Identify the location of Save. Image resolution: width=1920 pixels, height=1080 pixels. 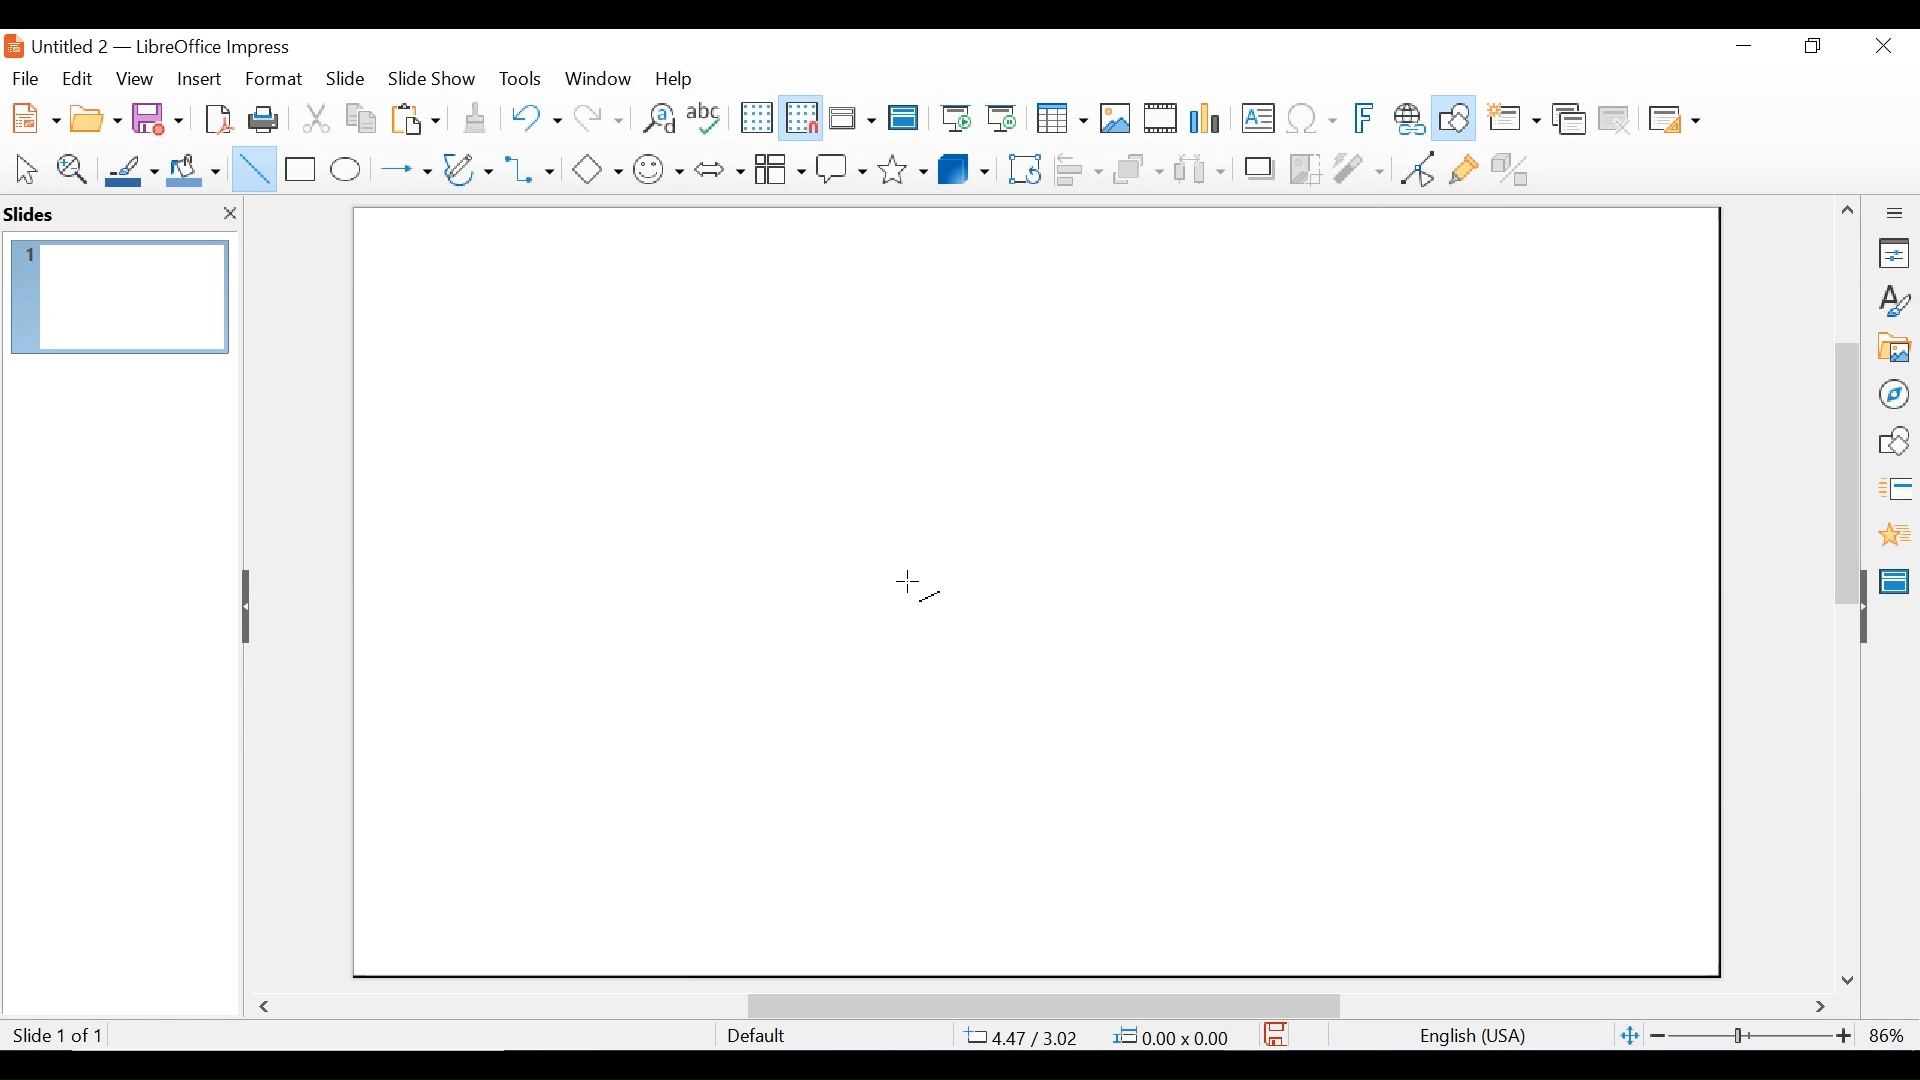
(160, 117).